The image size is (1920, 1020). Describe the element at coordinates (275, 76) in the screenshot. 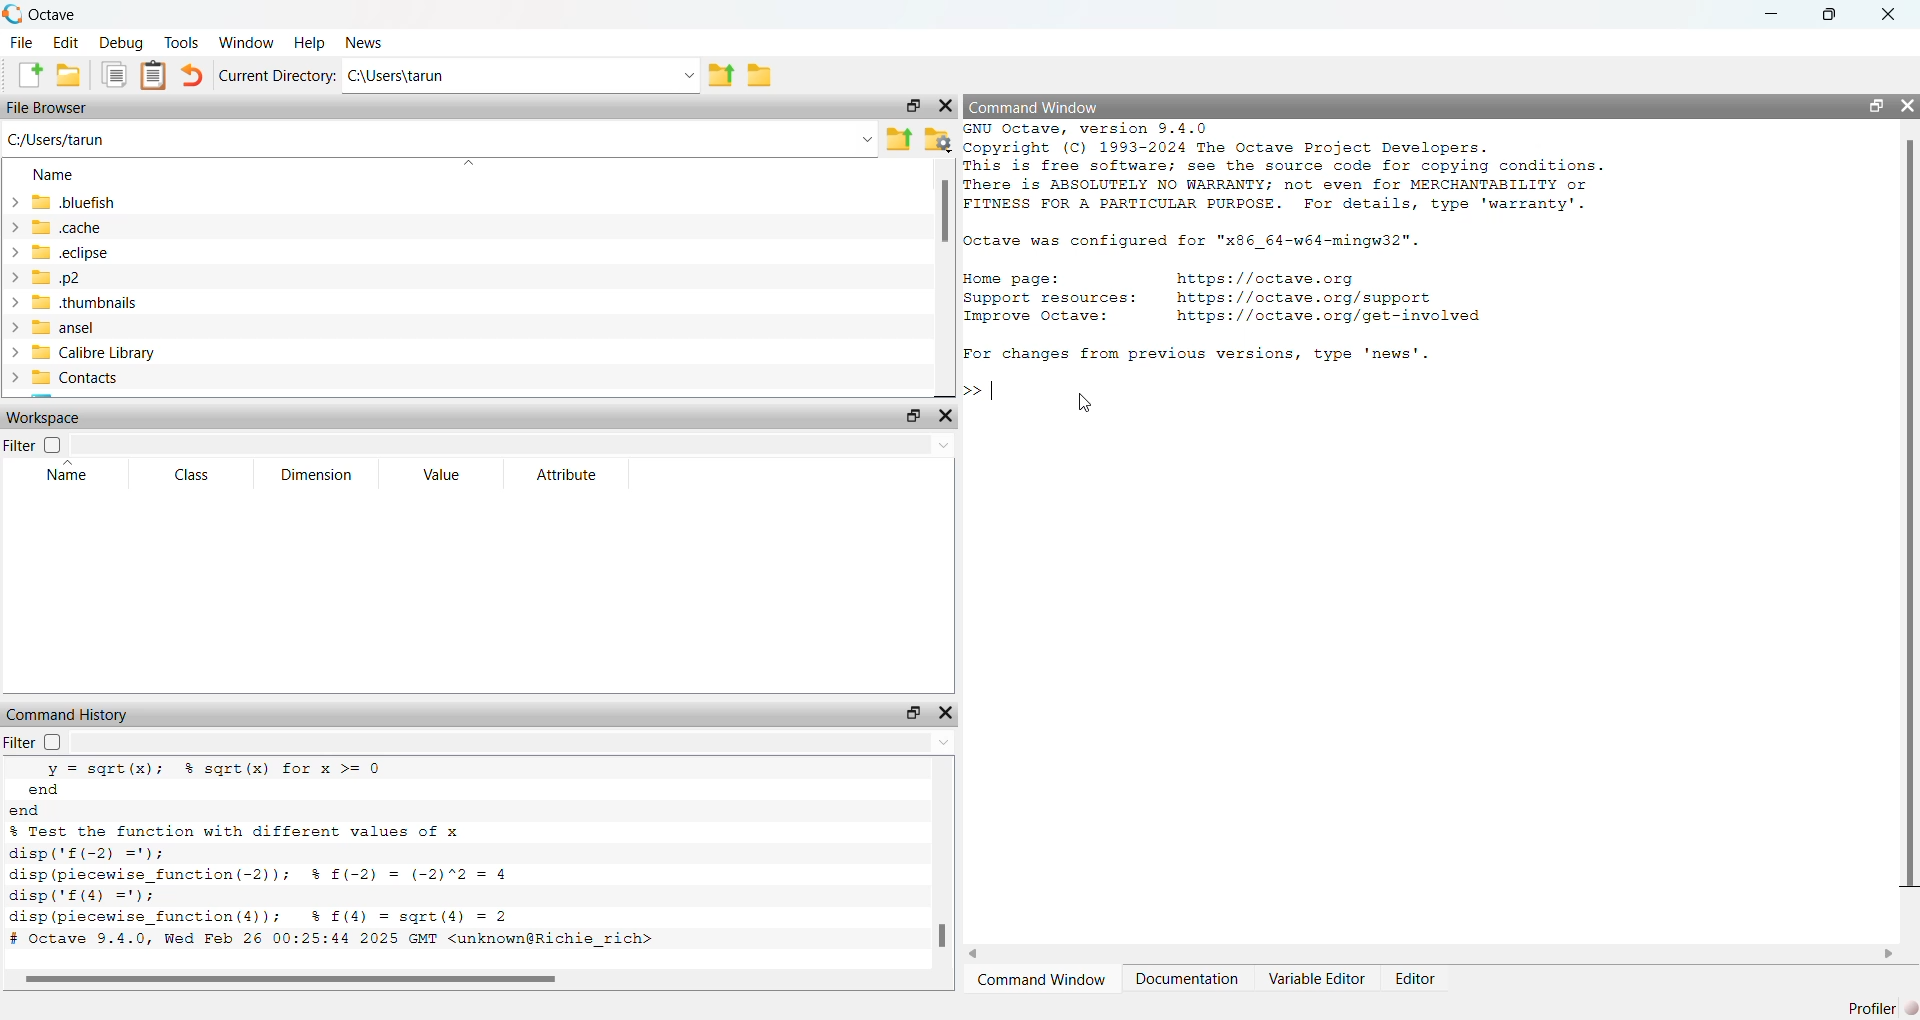

I see `Current Directory:` at that location.